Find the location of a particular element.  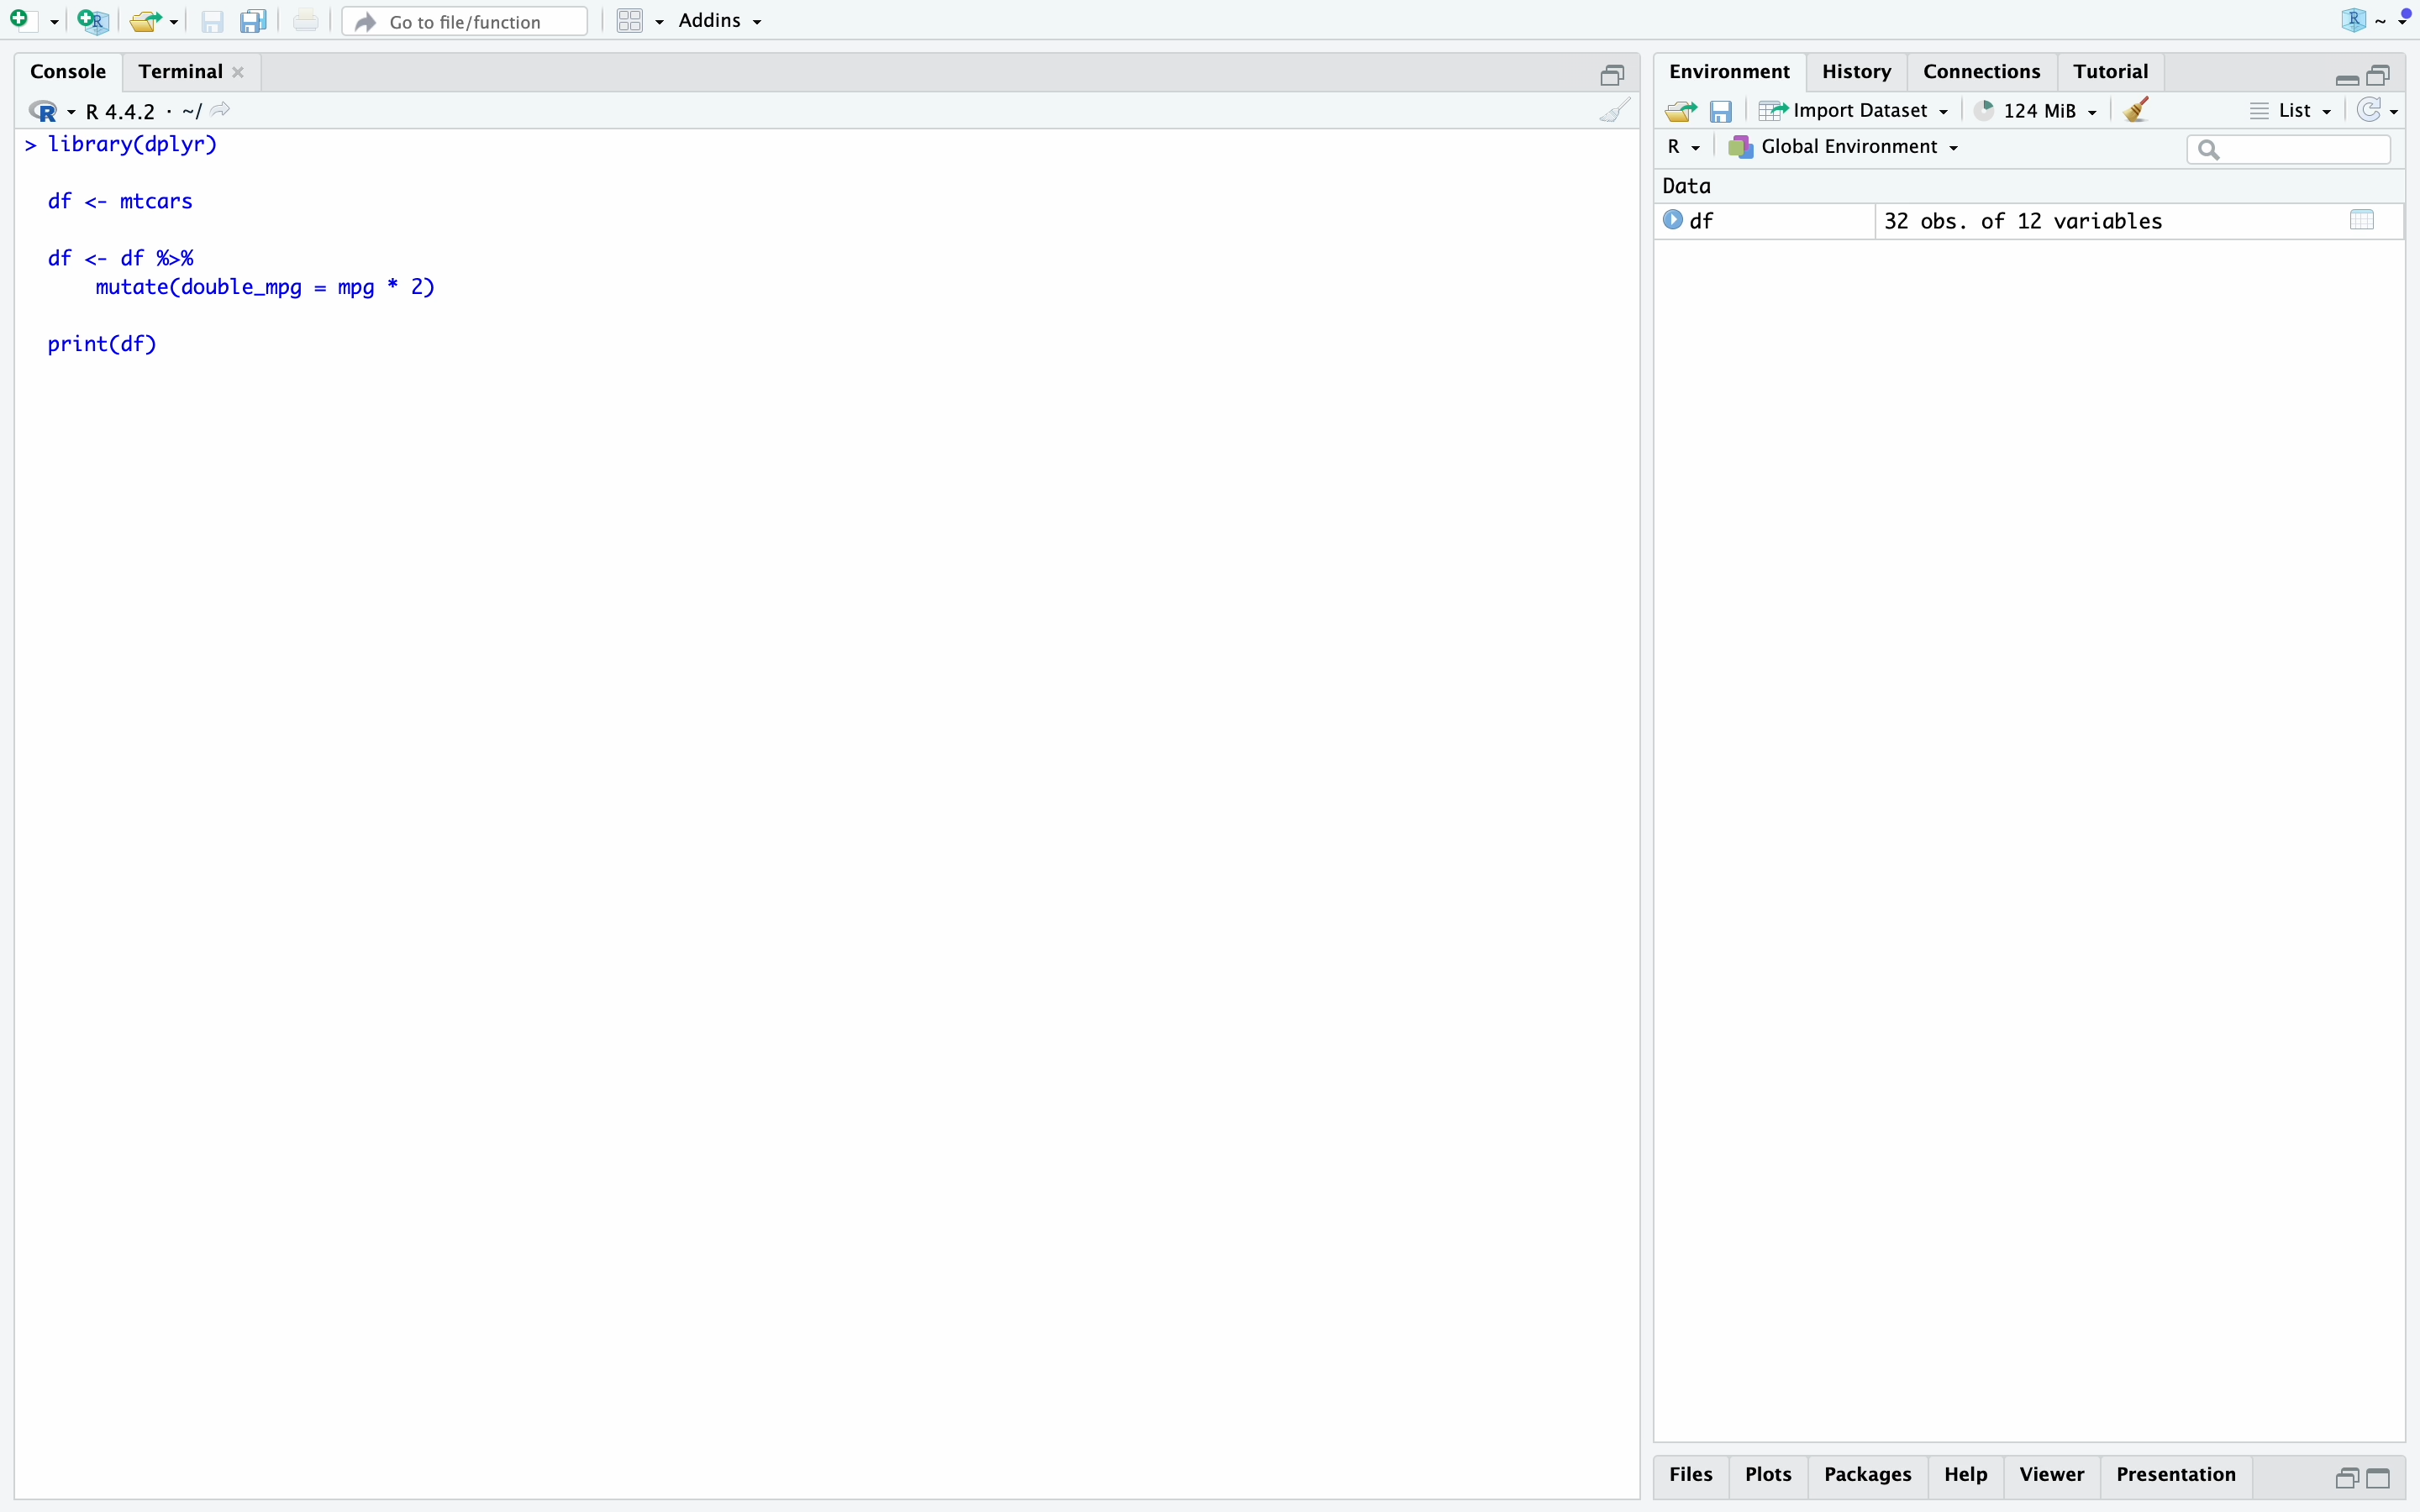

open in separate window is located at coordinates (1614, 75).